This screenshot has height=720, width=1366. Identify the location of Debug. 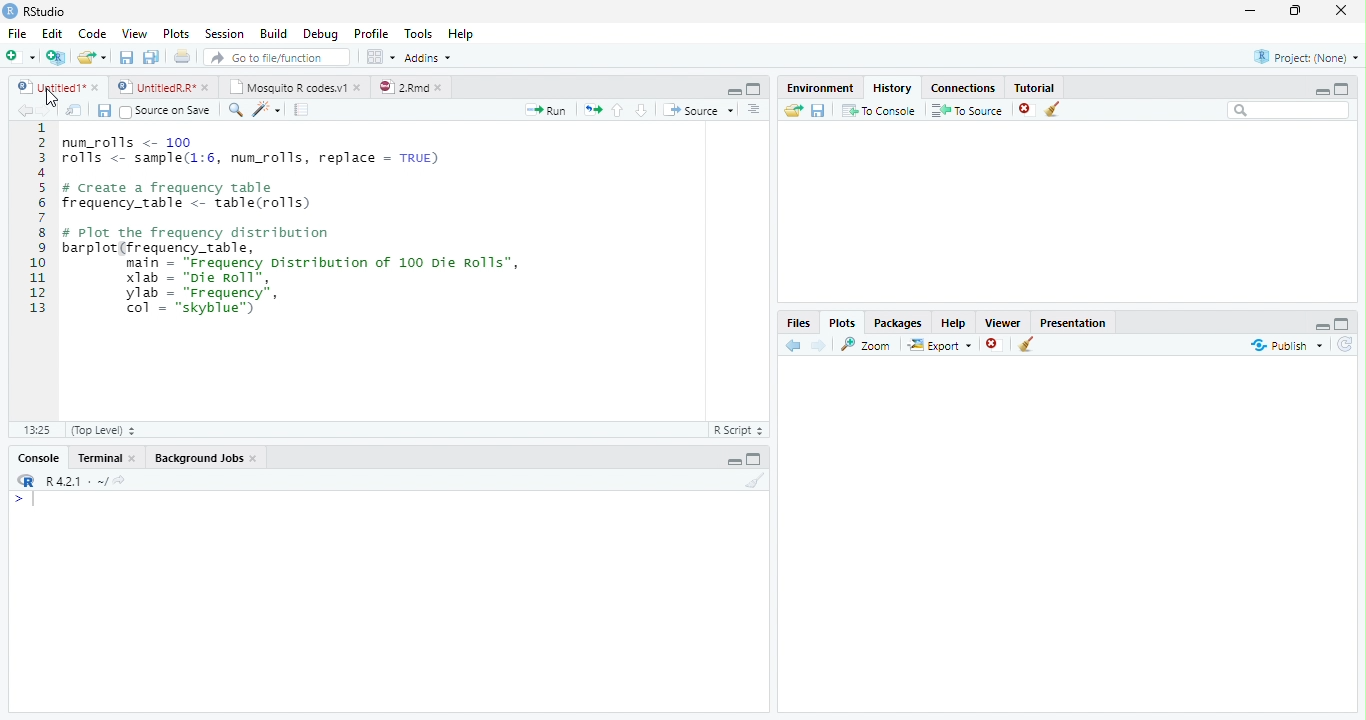
(321, 33).